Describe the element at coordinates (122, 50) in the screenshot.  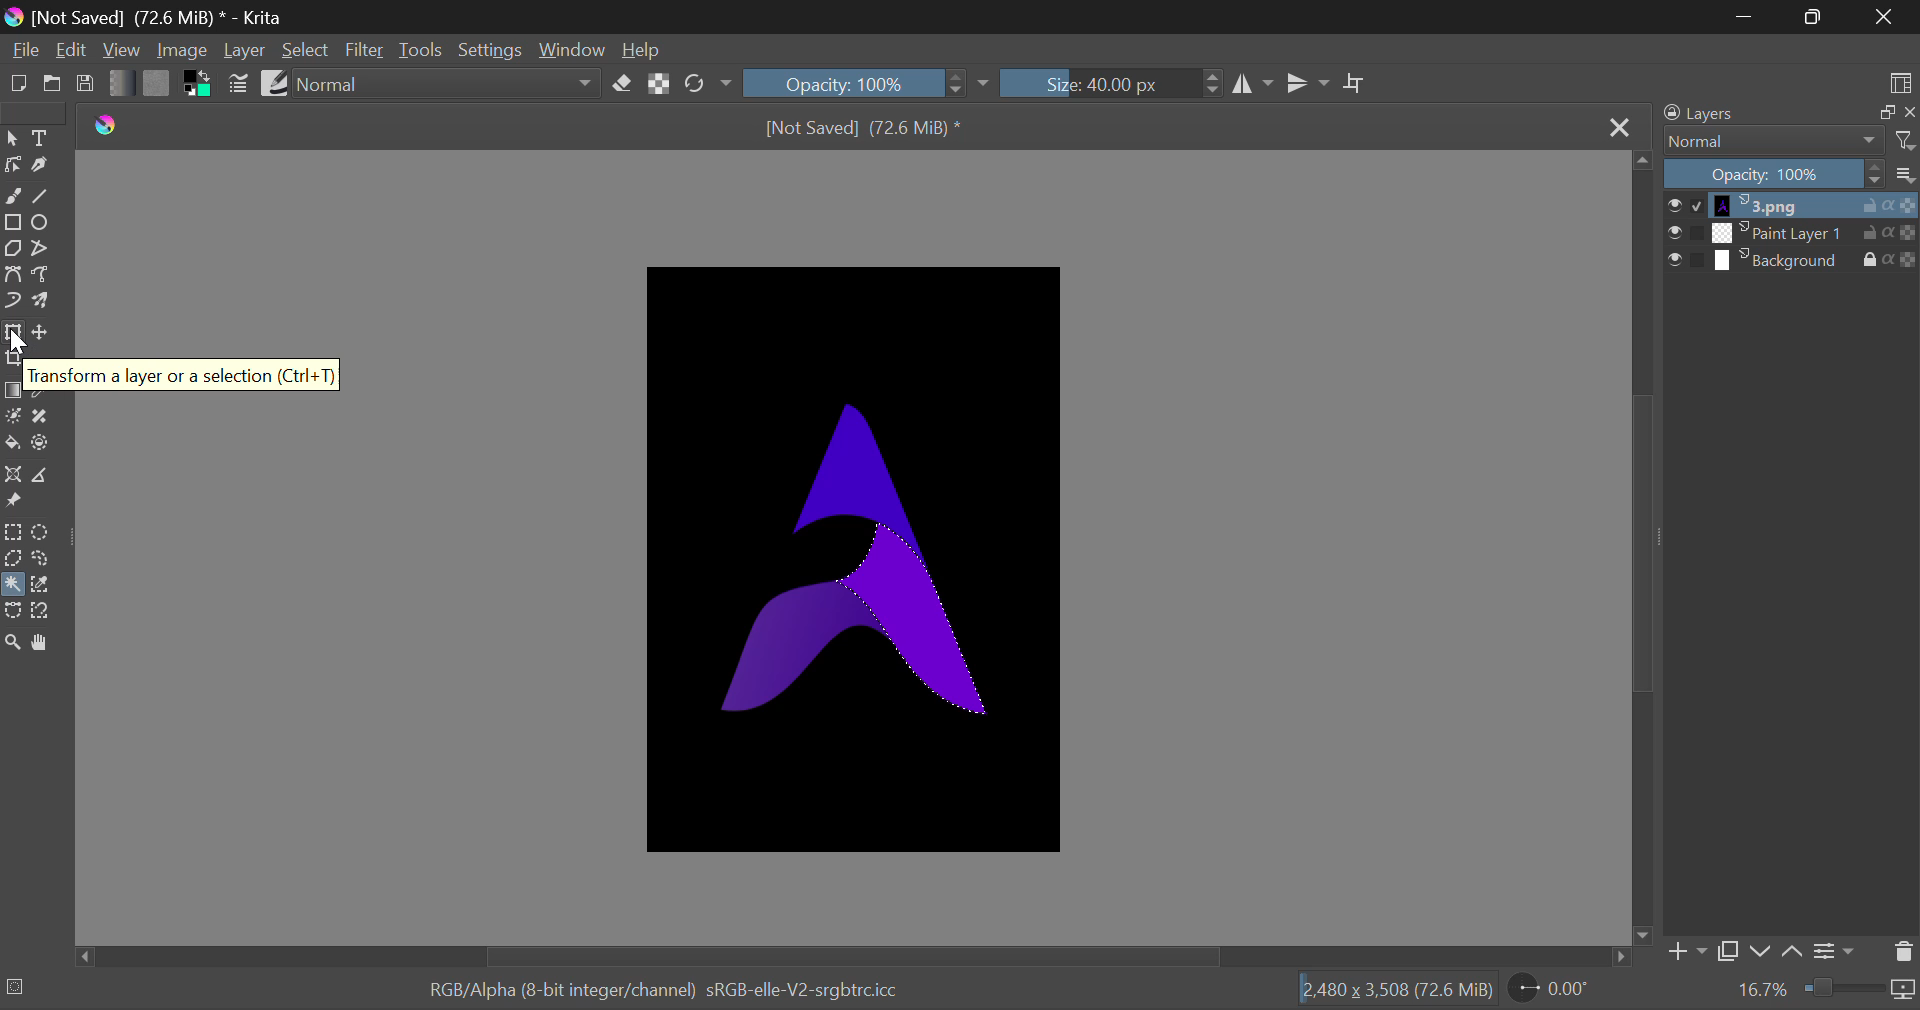
I see `View` at that location.